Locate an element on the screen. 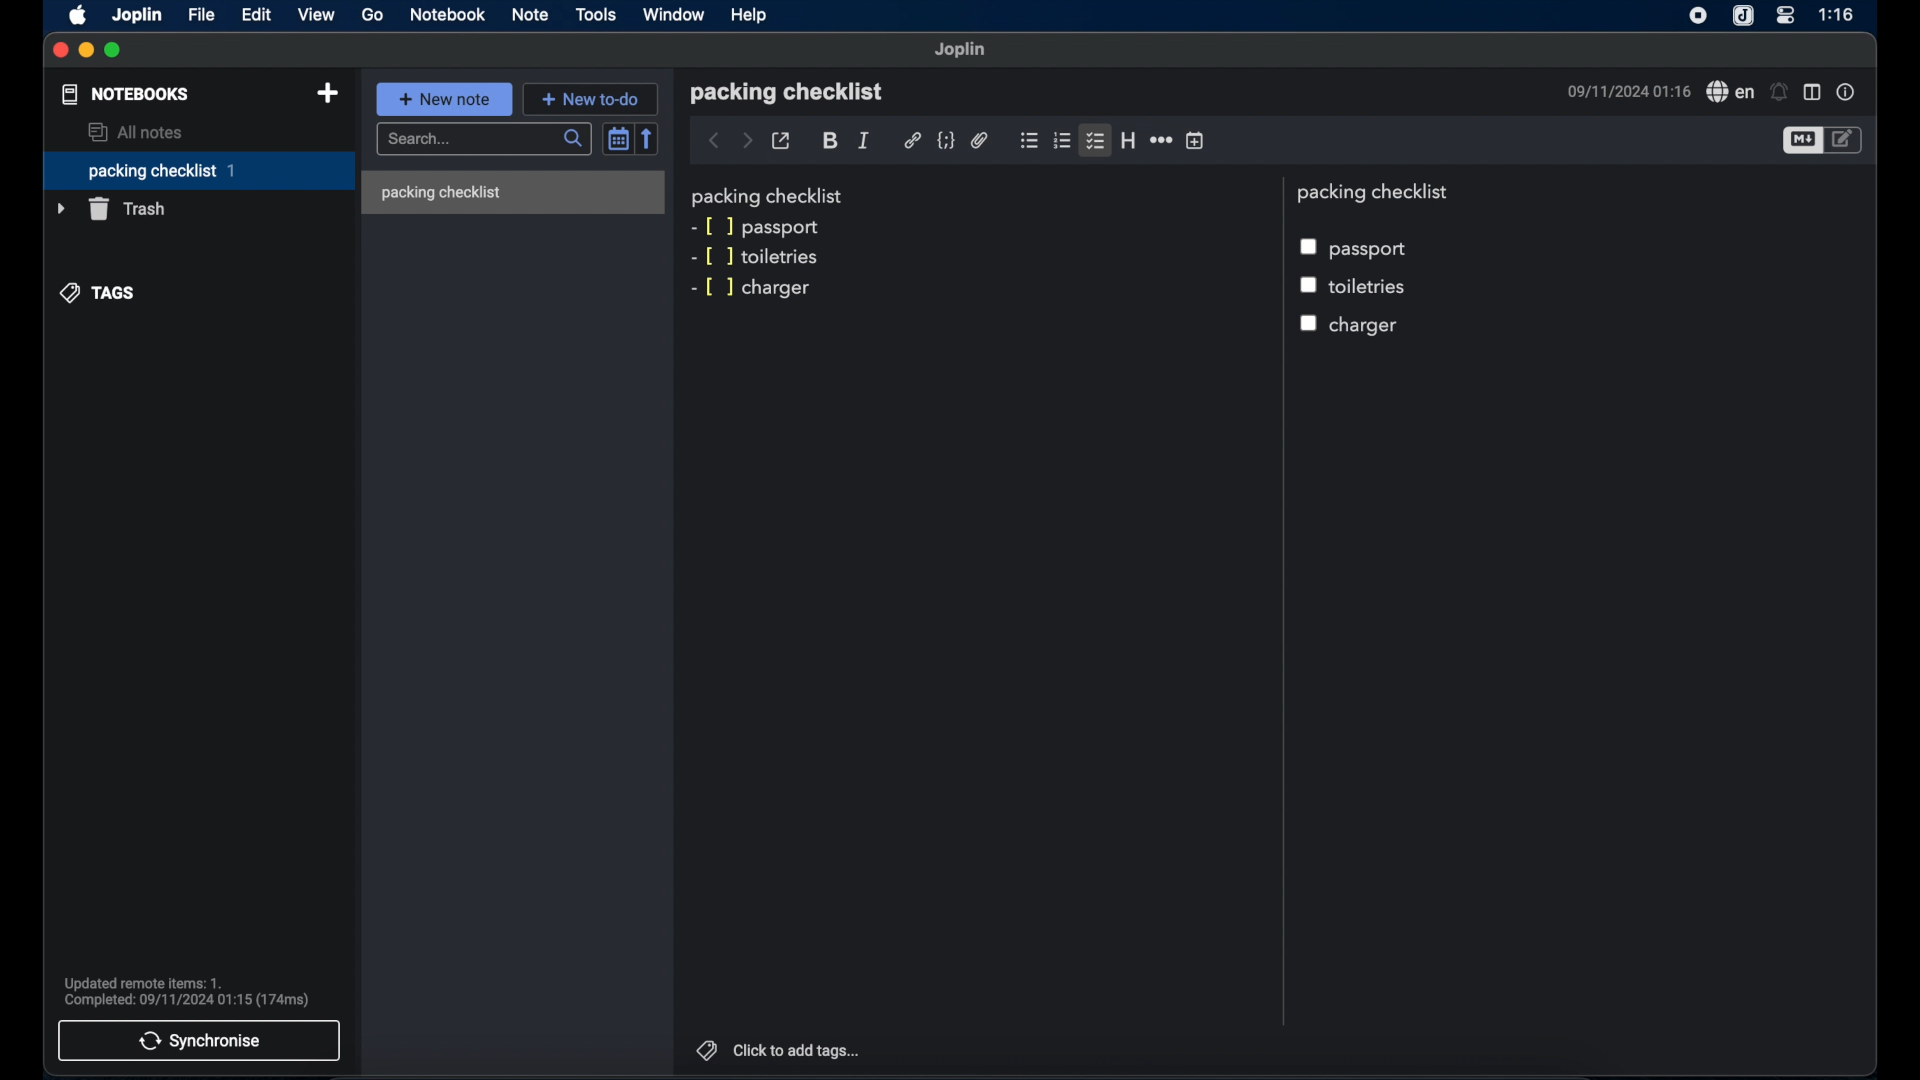 The height and width of the screenshot is (1080, 1920). packing checklist is located at coordinates (786, 92).